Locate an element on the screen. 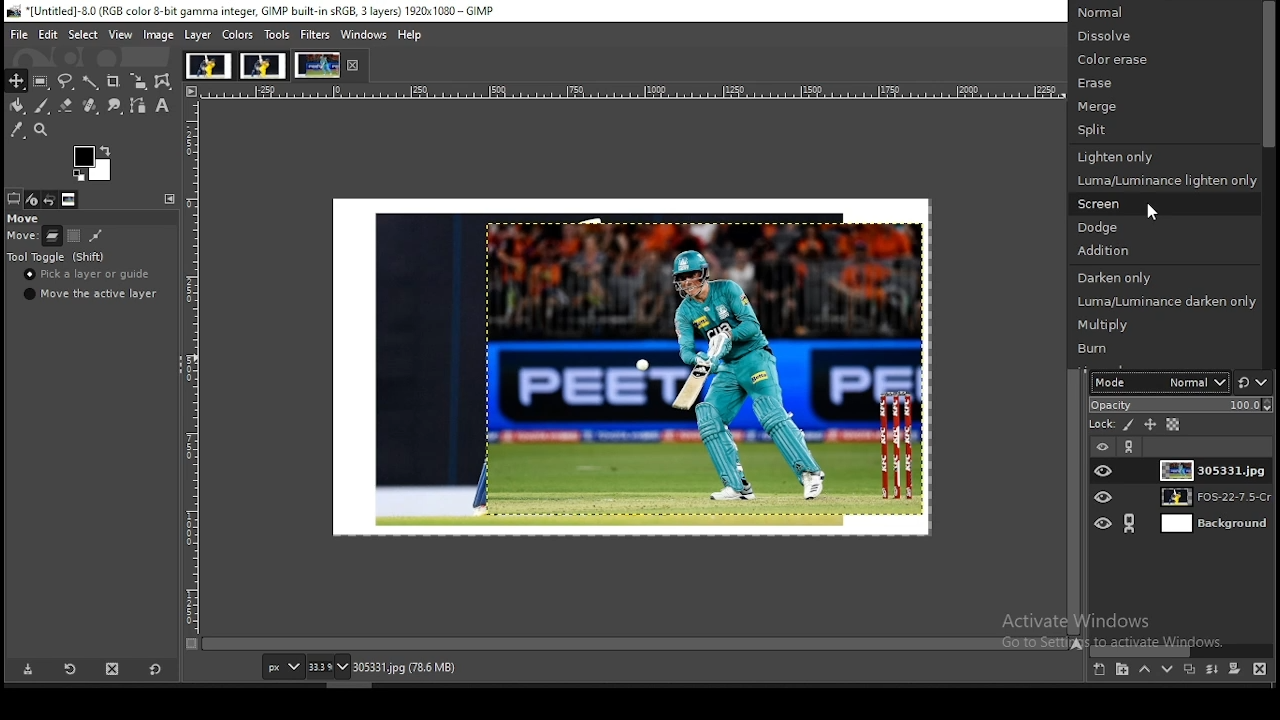 Image resolution: width=1280 pixels, height=720 pixels. close is located at coordinates (351, 65).